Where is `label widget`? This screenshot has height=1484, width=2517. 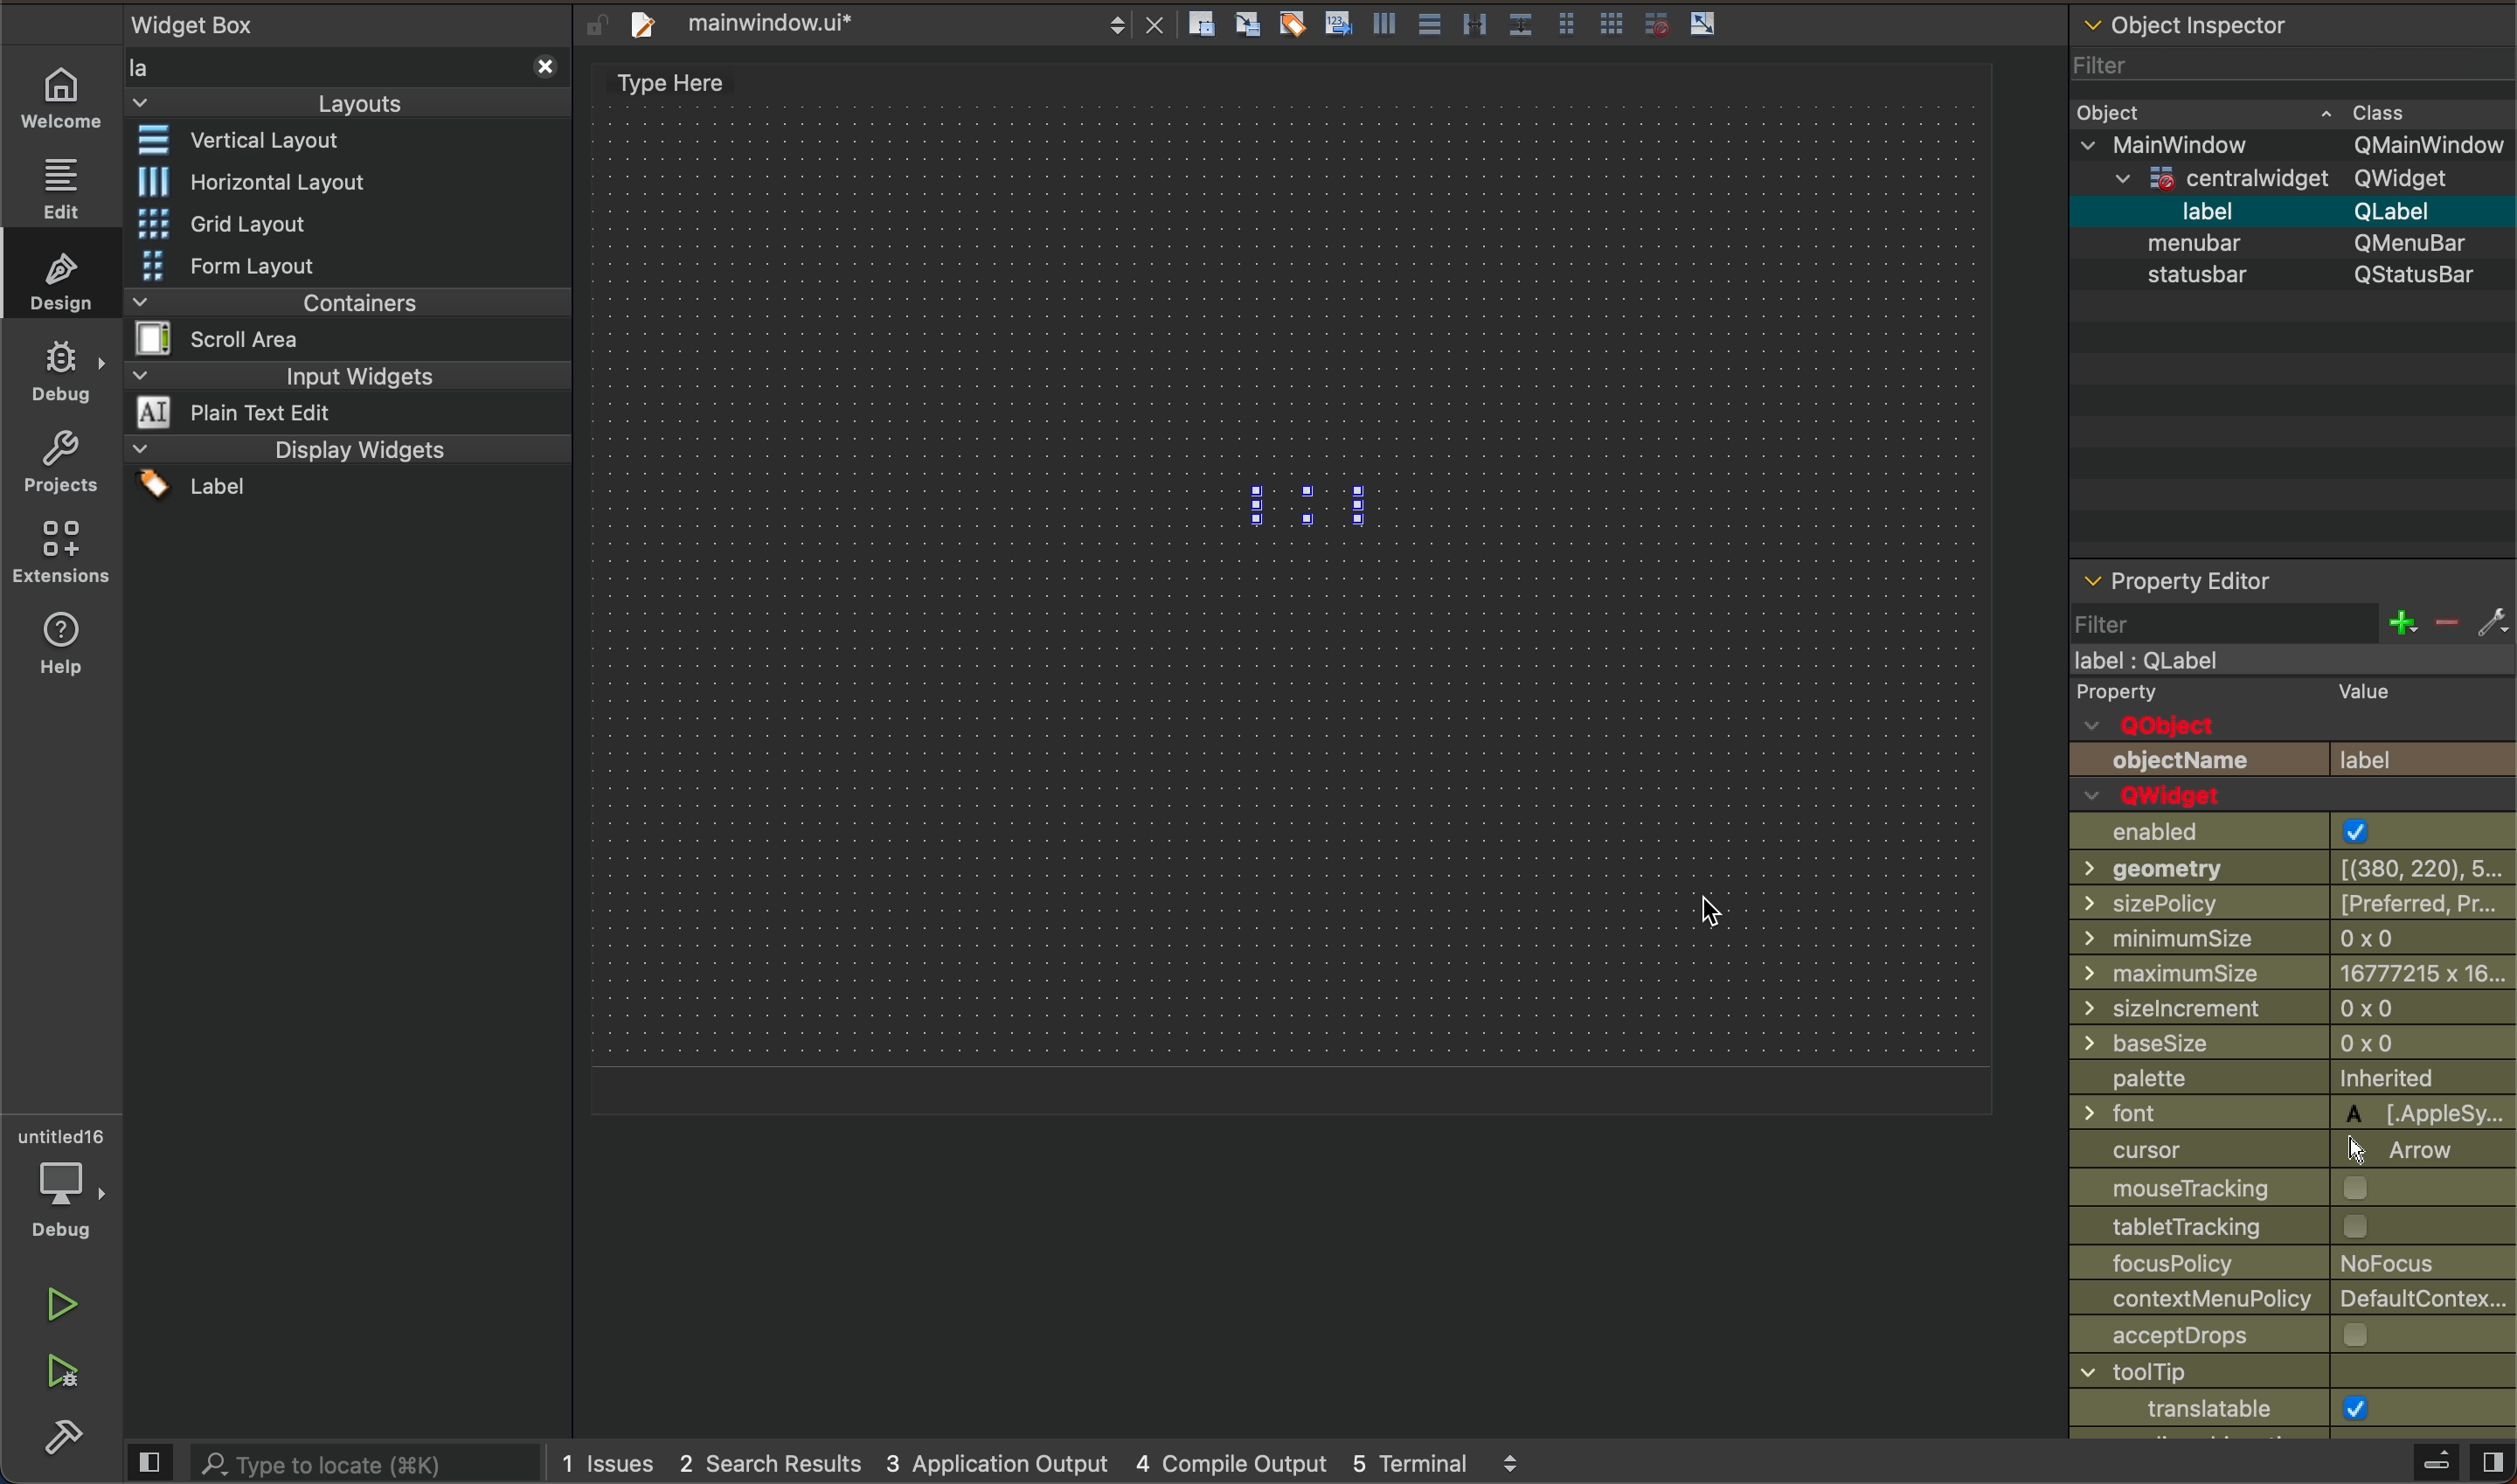
label widget is located at coordinates (1327, 502).